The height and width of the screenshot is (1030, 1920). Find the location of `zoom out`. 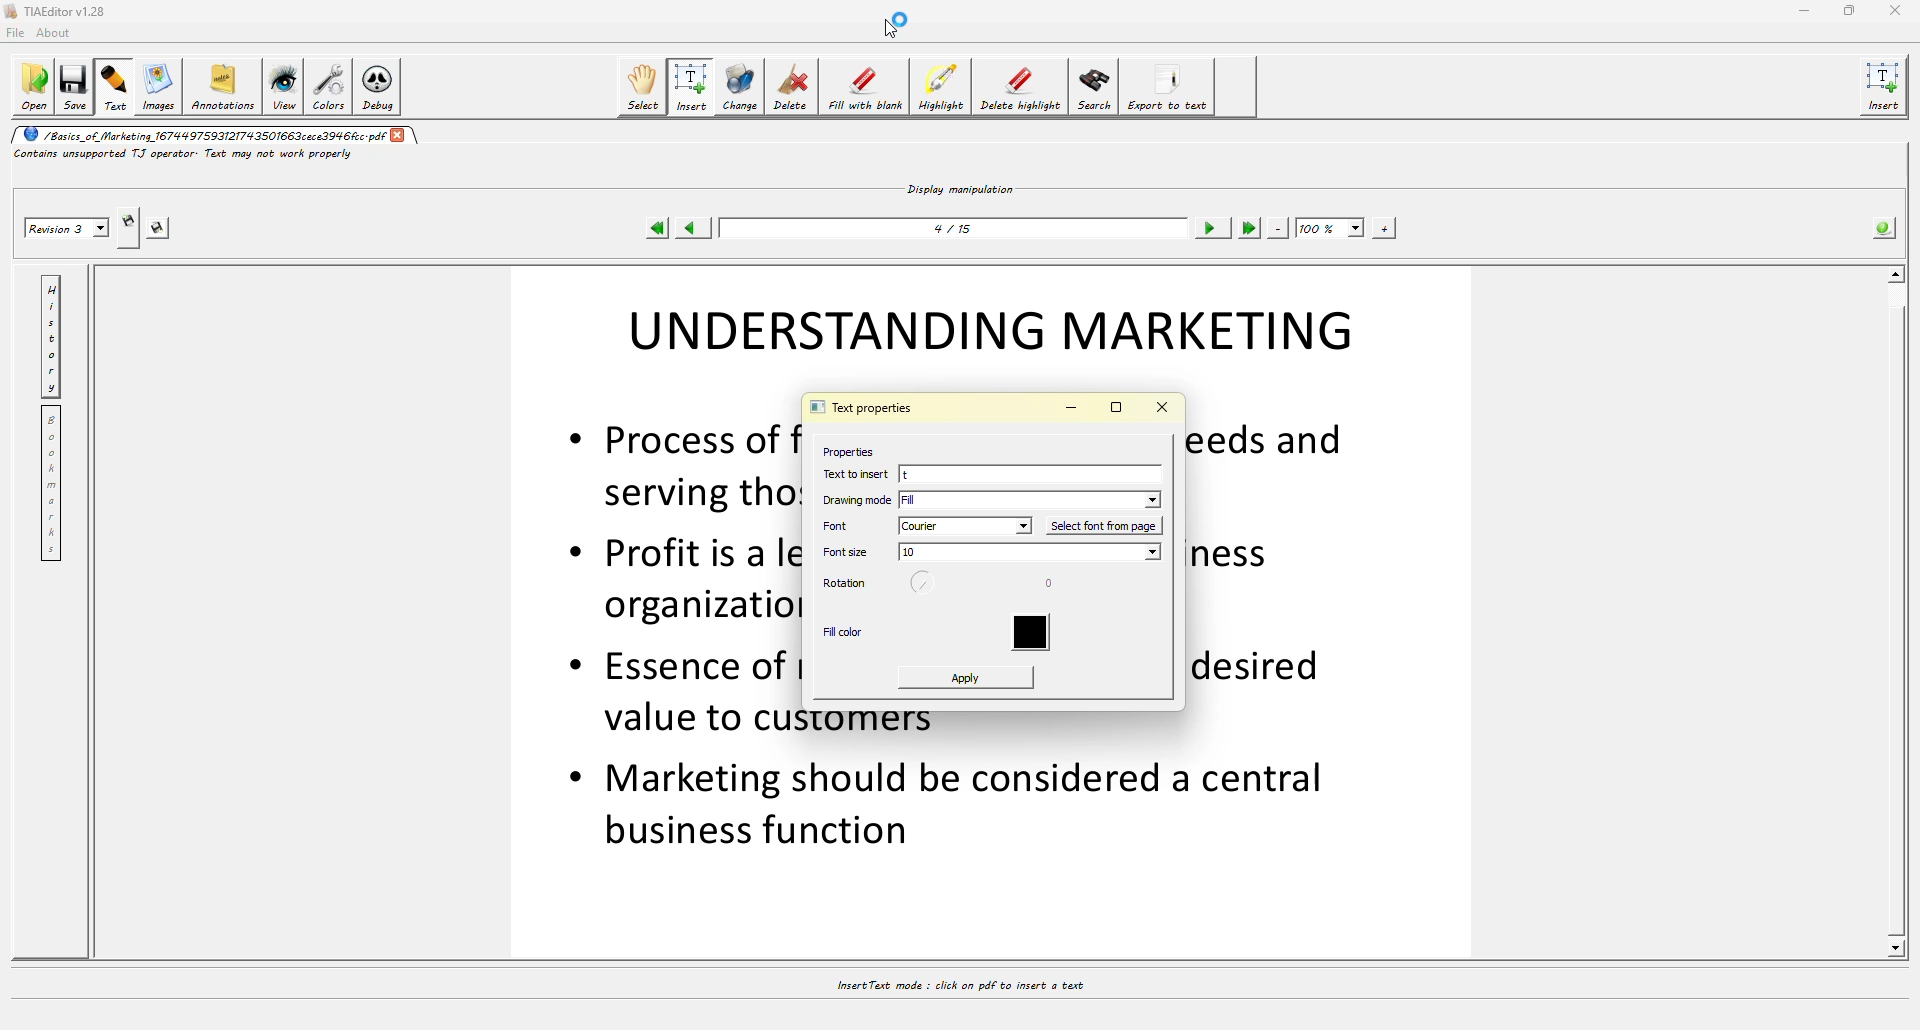

zoom out is located at coordinates (1279, 227).